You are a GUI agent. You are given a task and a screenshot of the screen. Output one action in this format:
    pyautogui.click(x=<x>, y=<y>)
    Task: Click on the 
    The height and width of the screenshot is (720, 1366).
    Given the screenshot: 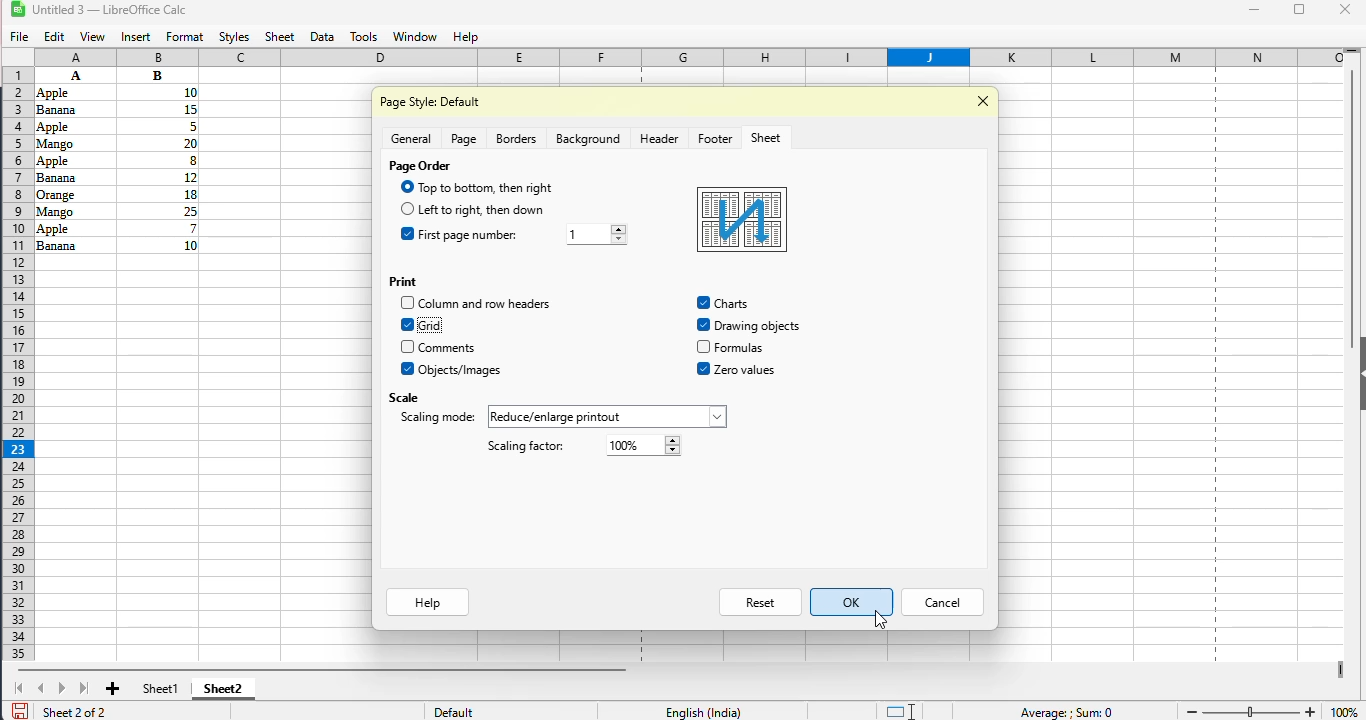 What is the action you would take?
    pyautogui.click(x=607, y=417)
    